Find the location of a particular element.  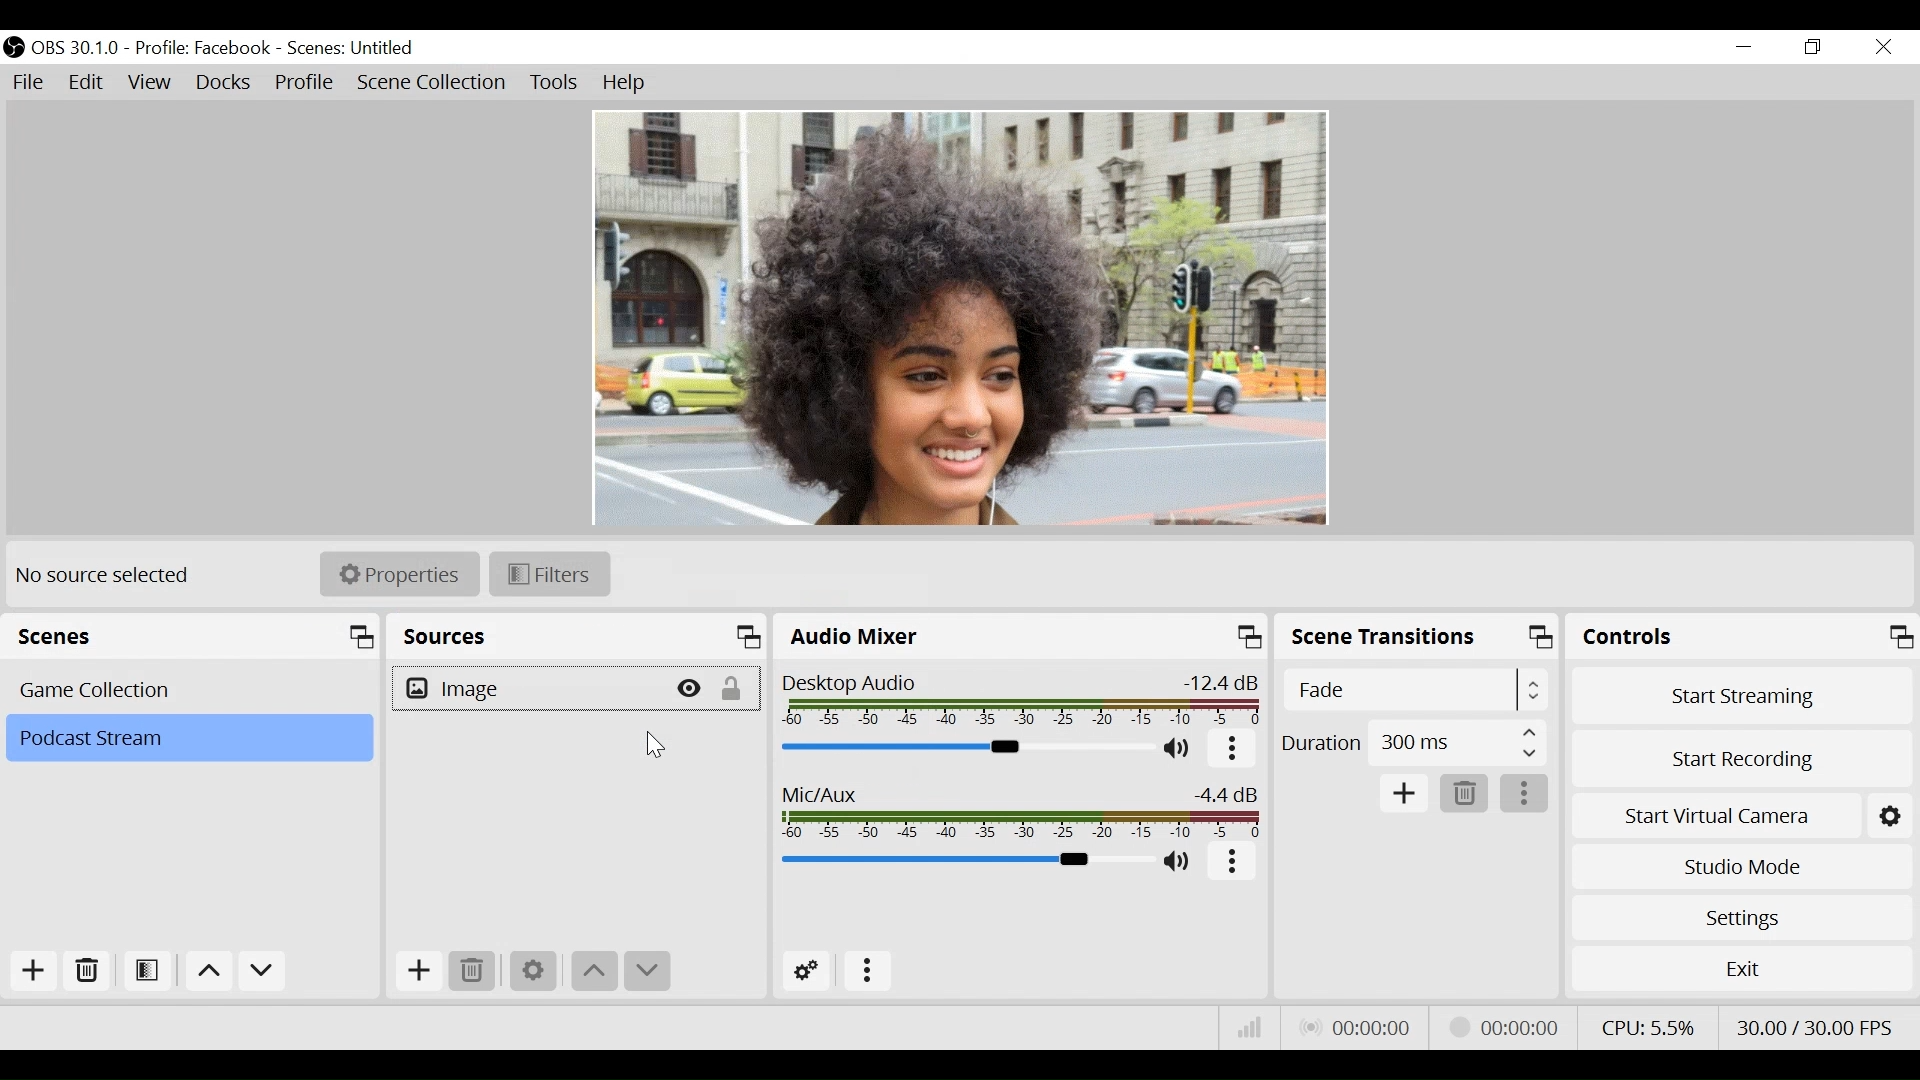

Remove is located at coordinates (1466, 794).